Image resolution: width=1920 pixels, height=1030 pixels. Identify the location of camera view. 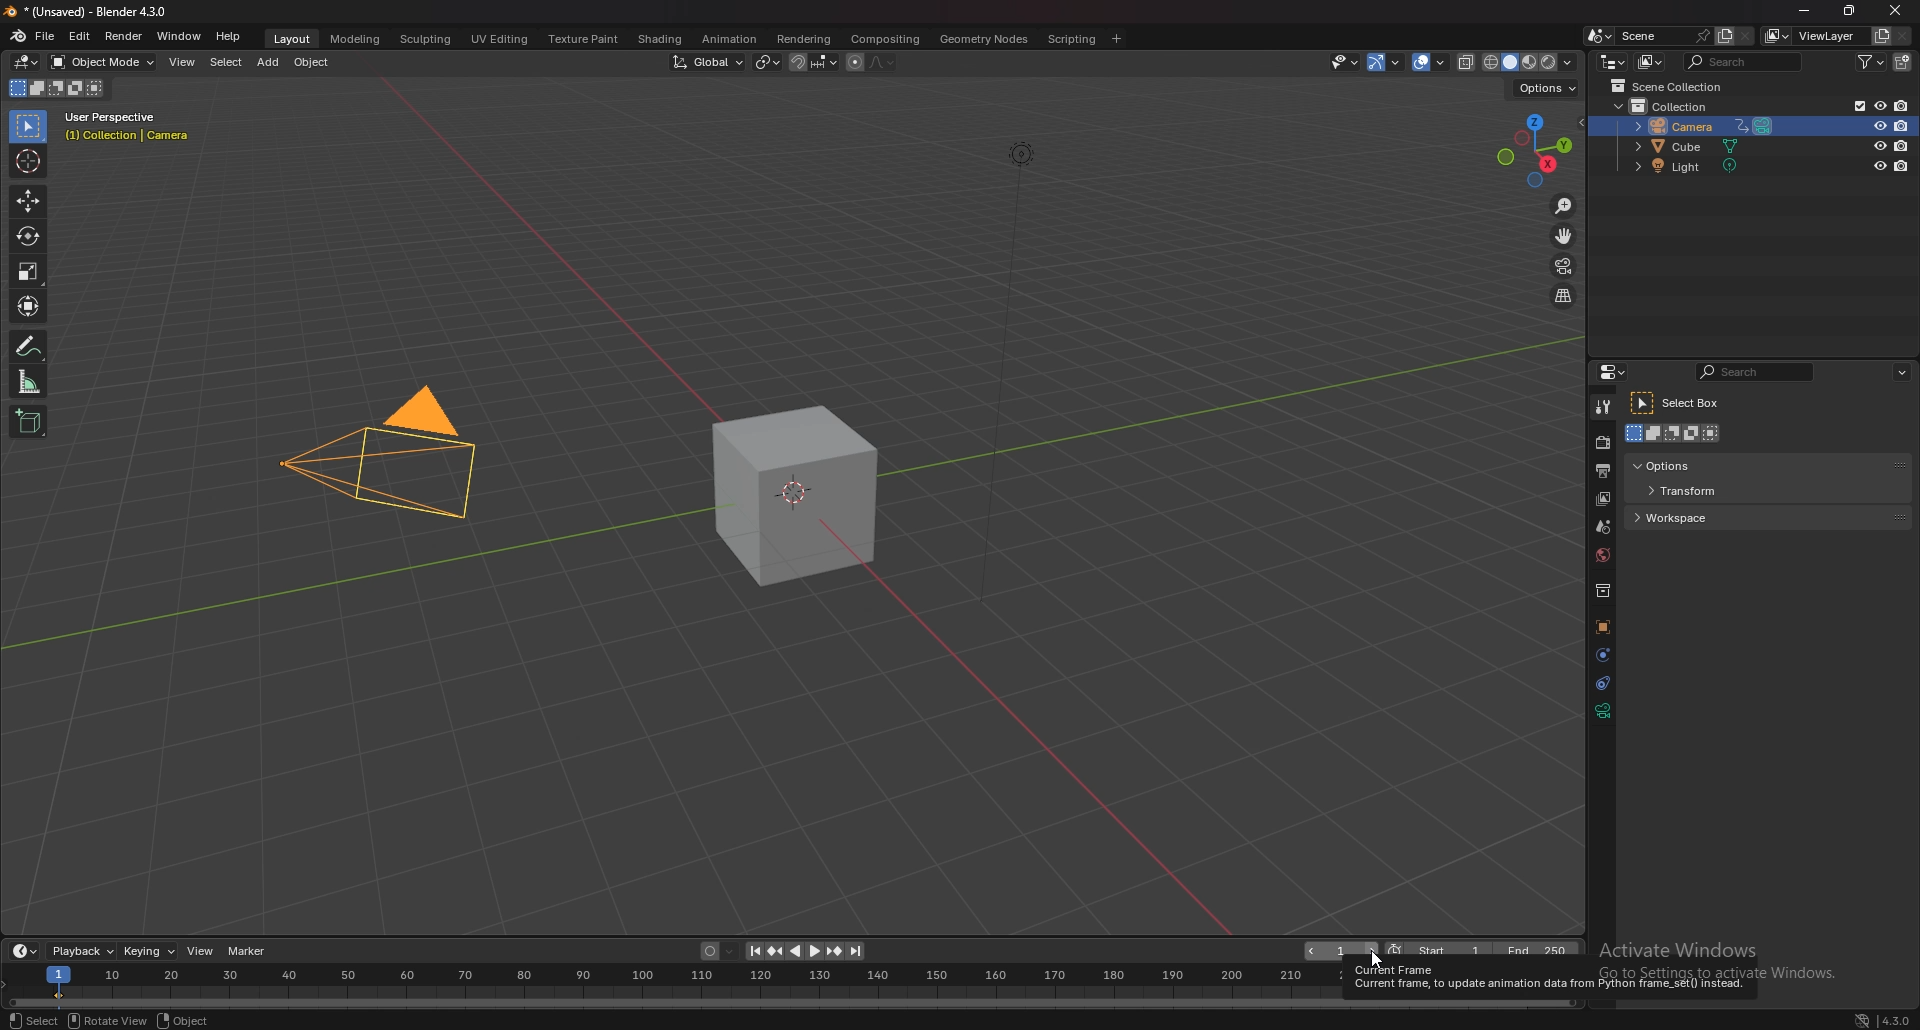
(1564, 265).